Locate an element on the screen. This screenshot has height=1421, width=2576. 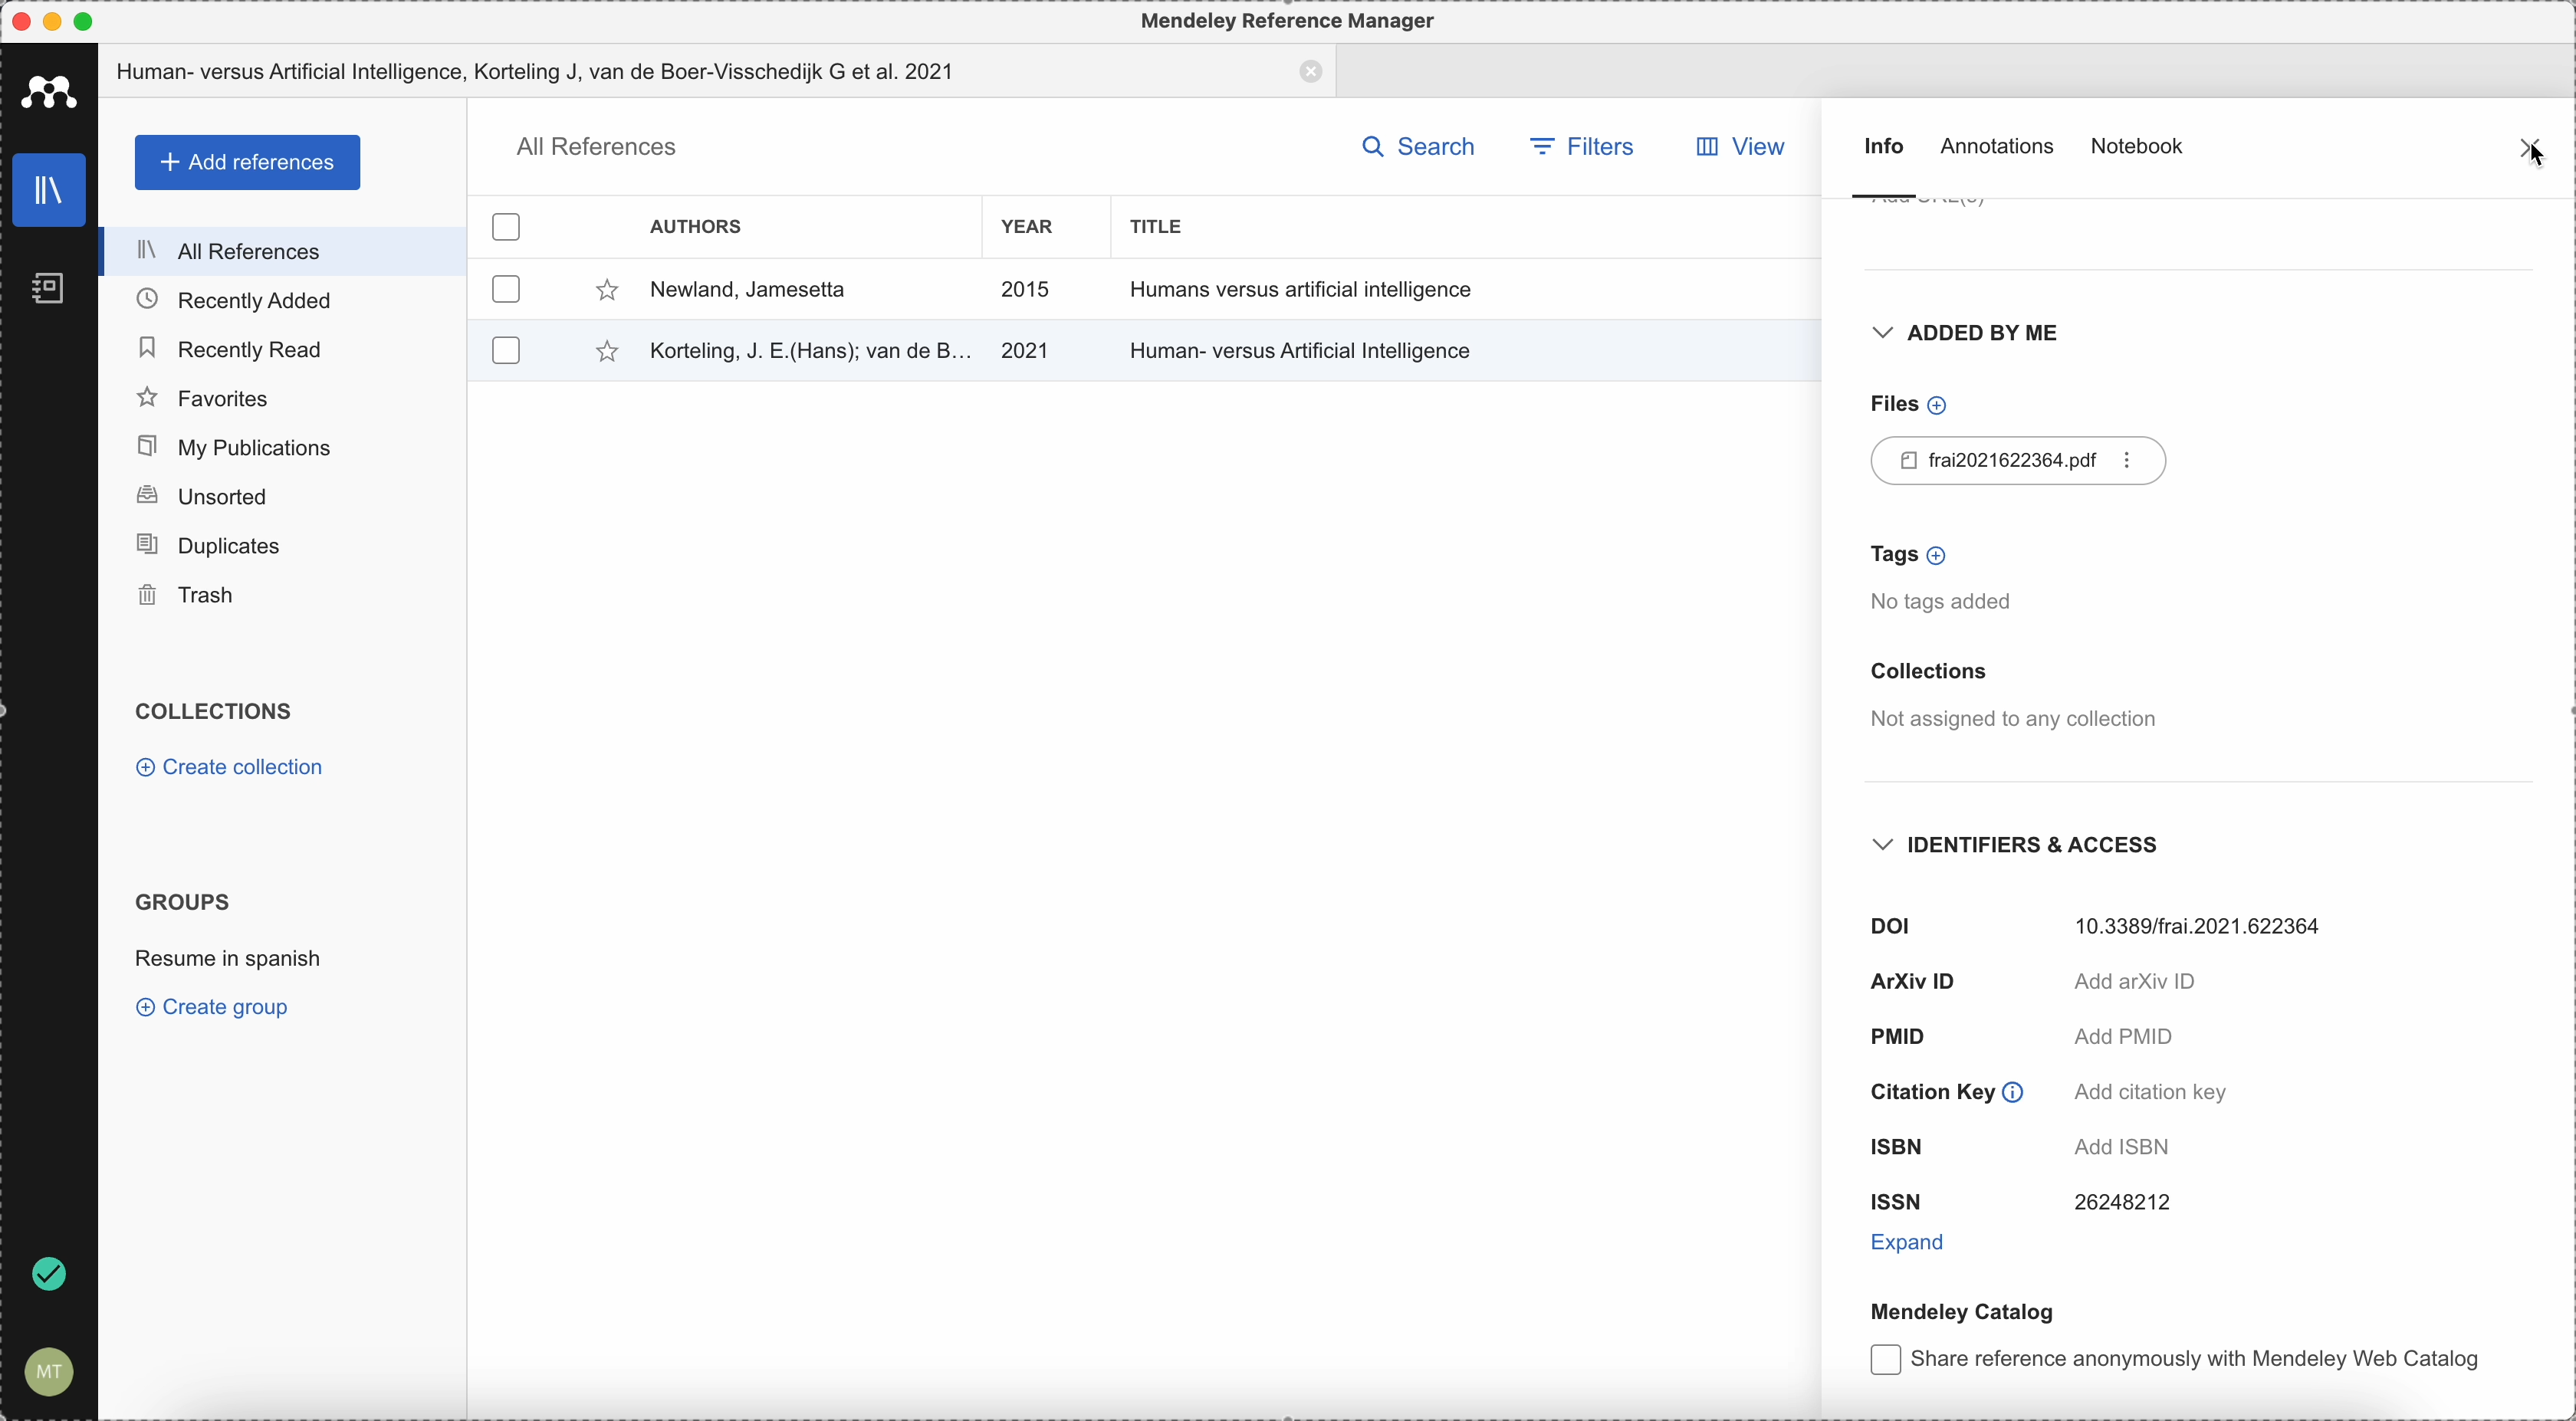
favorite is located at coordinates (602, 290).